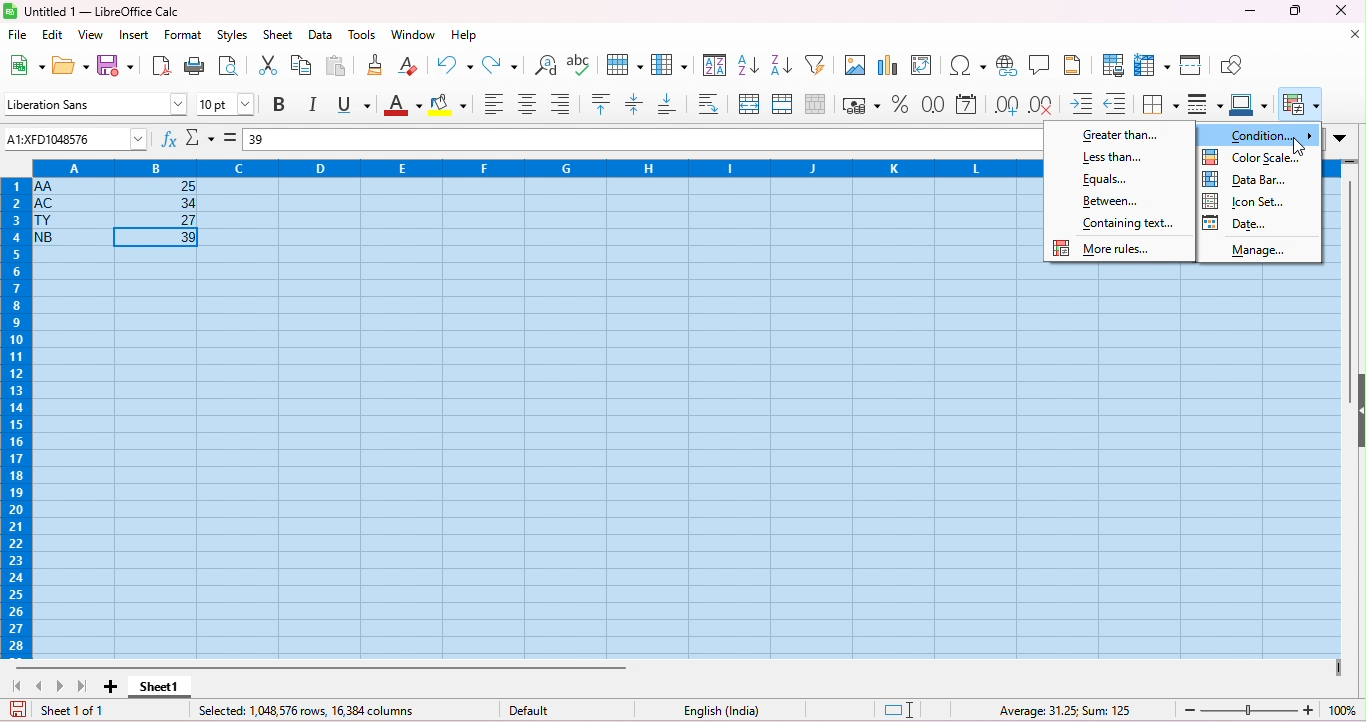  I want to click on minimize, so click(1249, 12).